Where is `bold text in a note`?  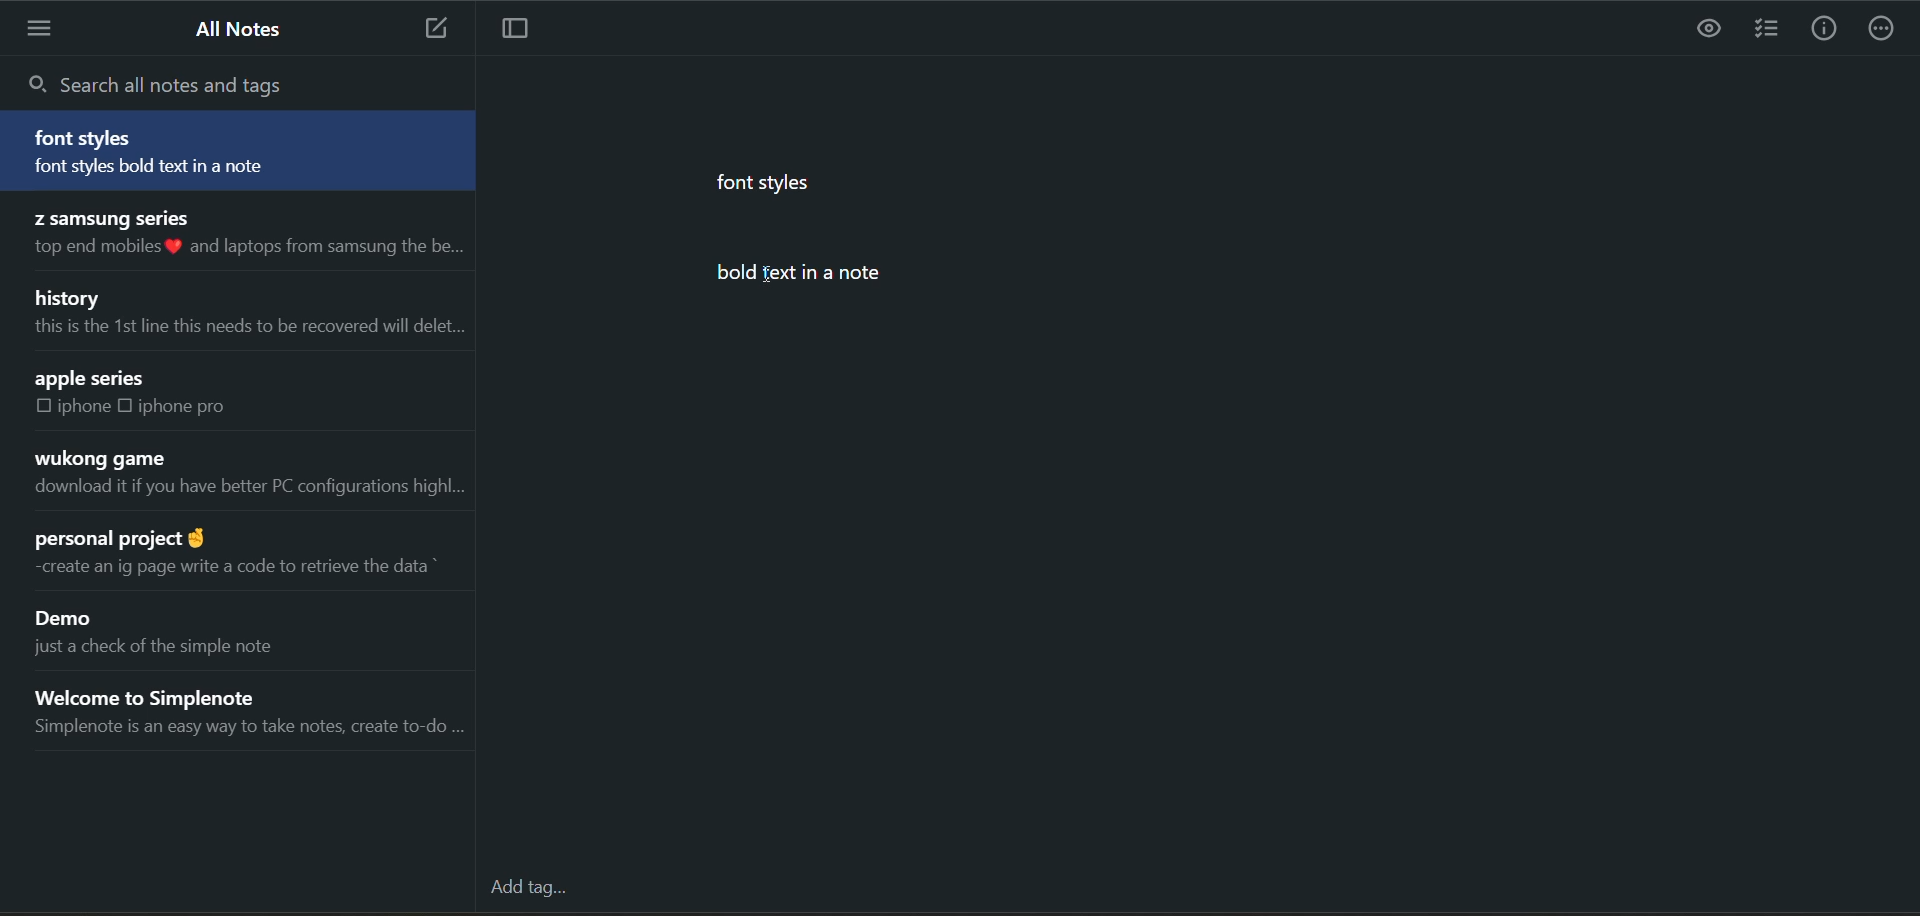 bold text in a note is located at coordinates (821, 275).